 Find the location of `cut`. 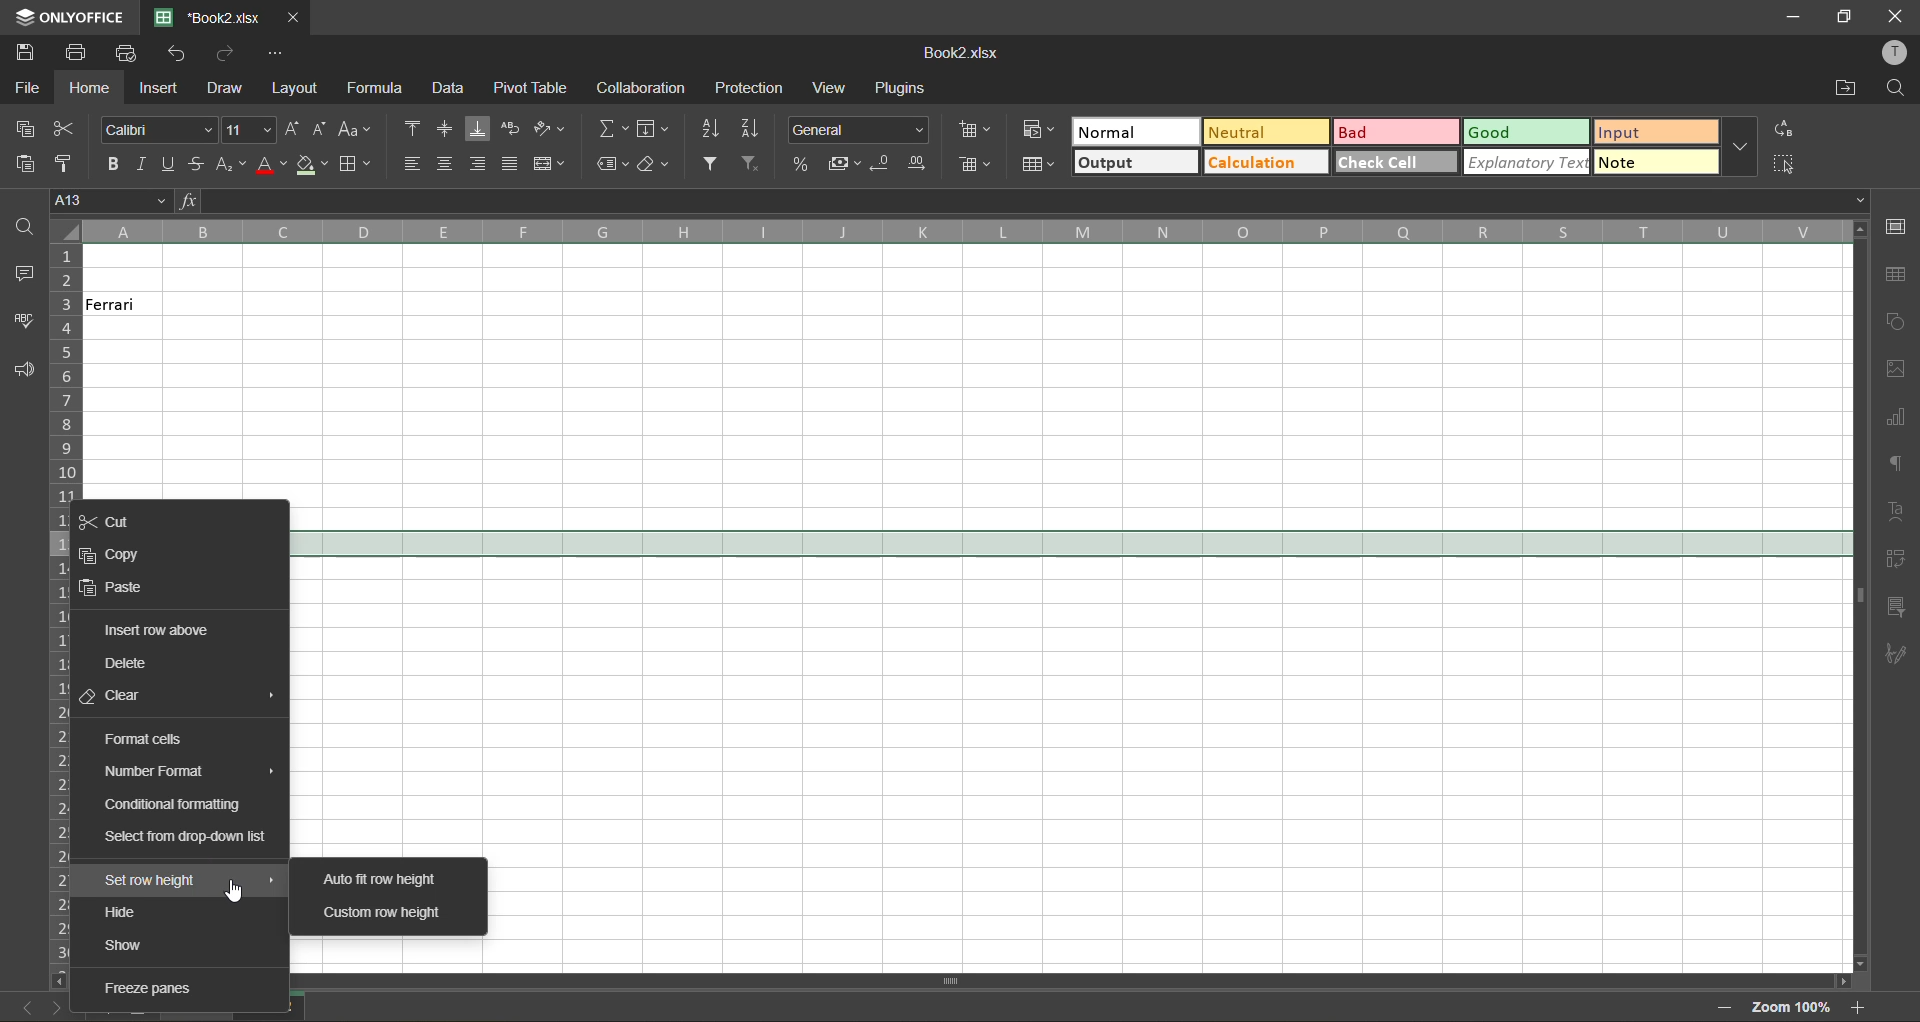

cut is located at coordinates (65, 130).